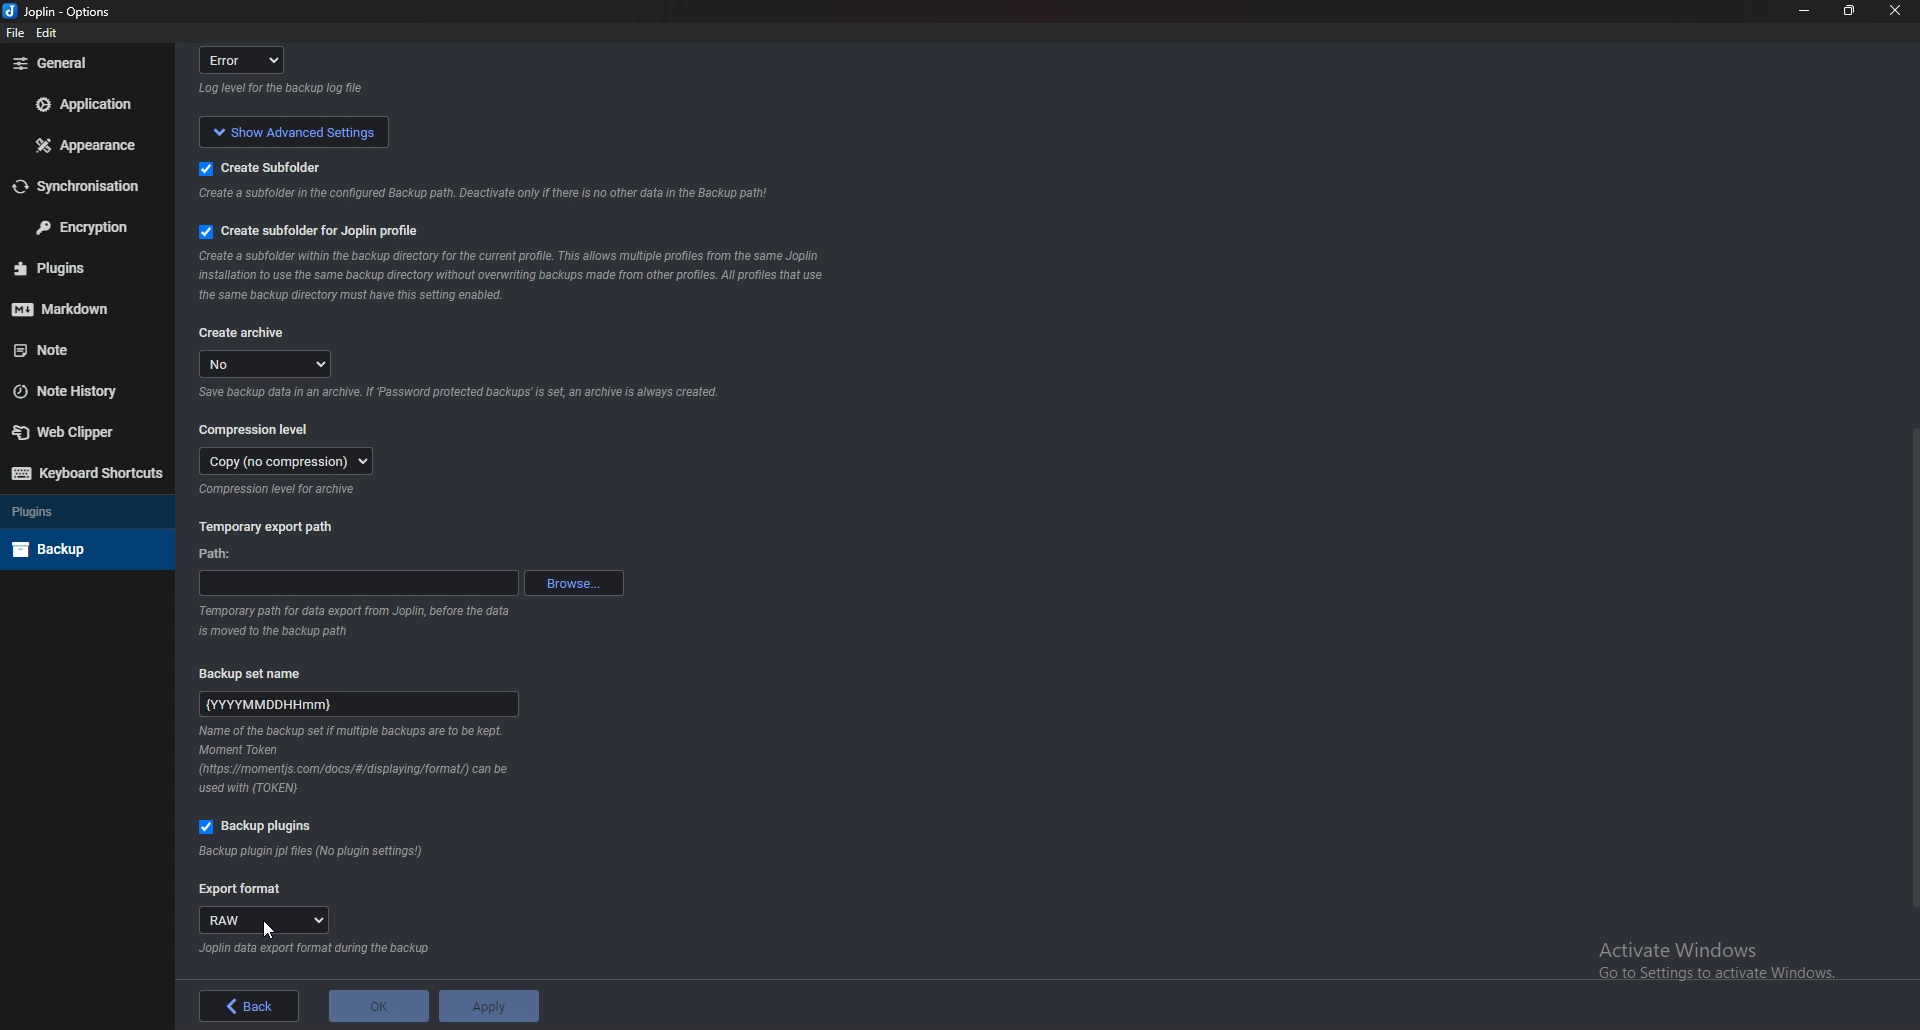  What do you see at coordinates (268, 526) in the screenshot?
I see `Temporary export path` at bounding box center [268, 526].